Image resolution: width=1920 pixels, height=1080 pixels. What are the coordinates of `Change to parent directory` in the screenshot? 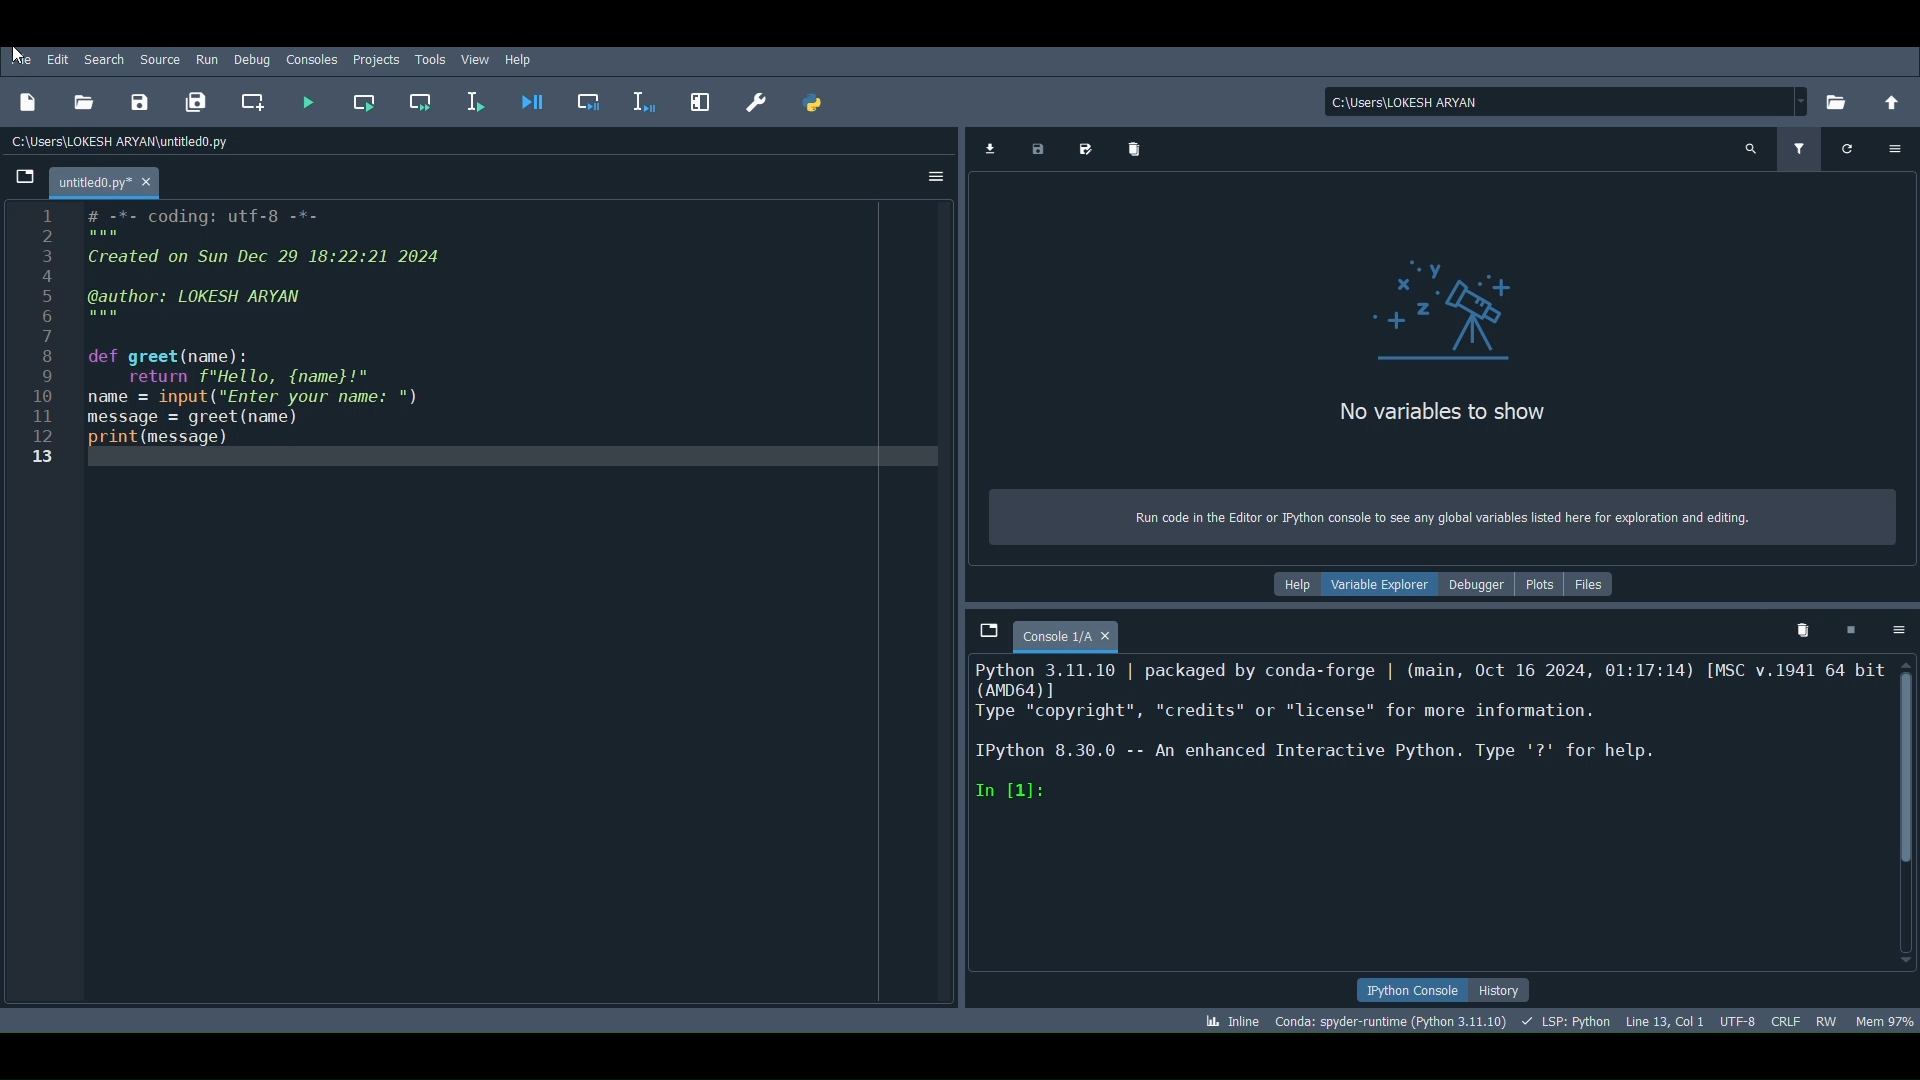 It's located at (1895, 104).